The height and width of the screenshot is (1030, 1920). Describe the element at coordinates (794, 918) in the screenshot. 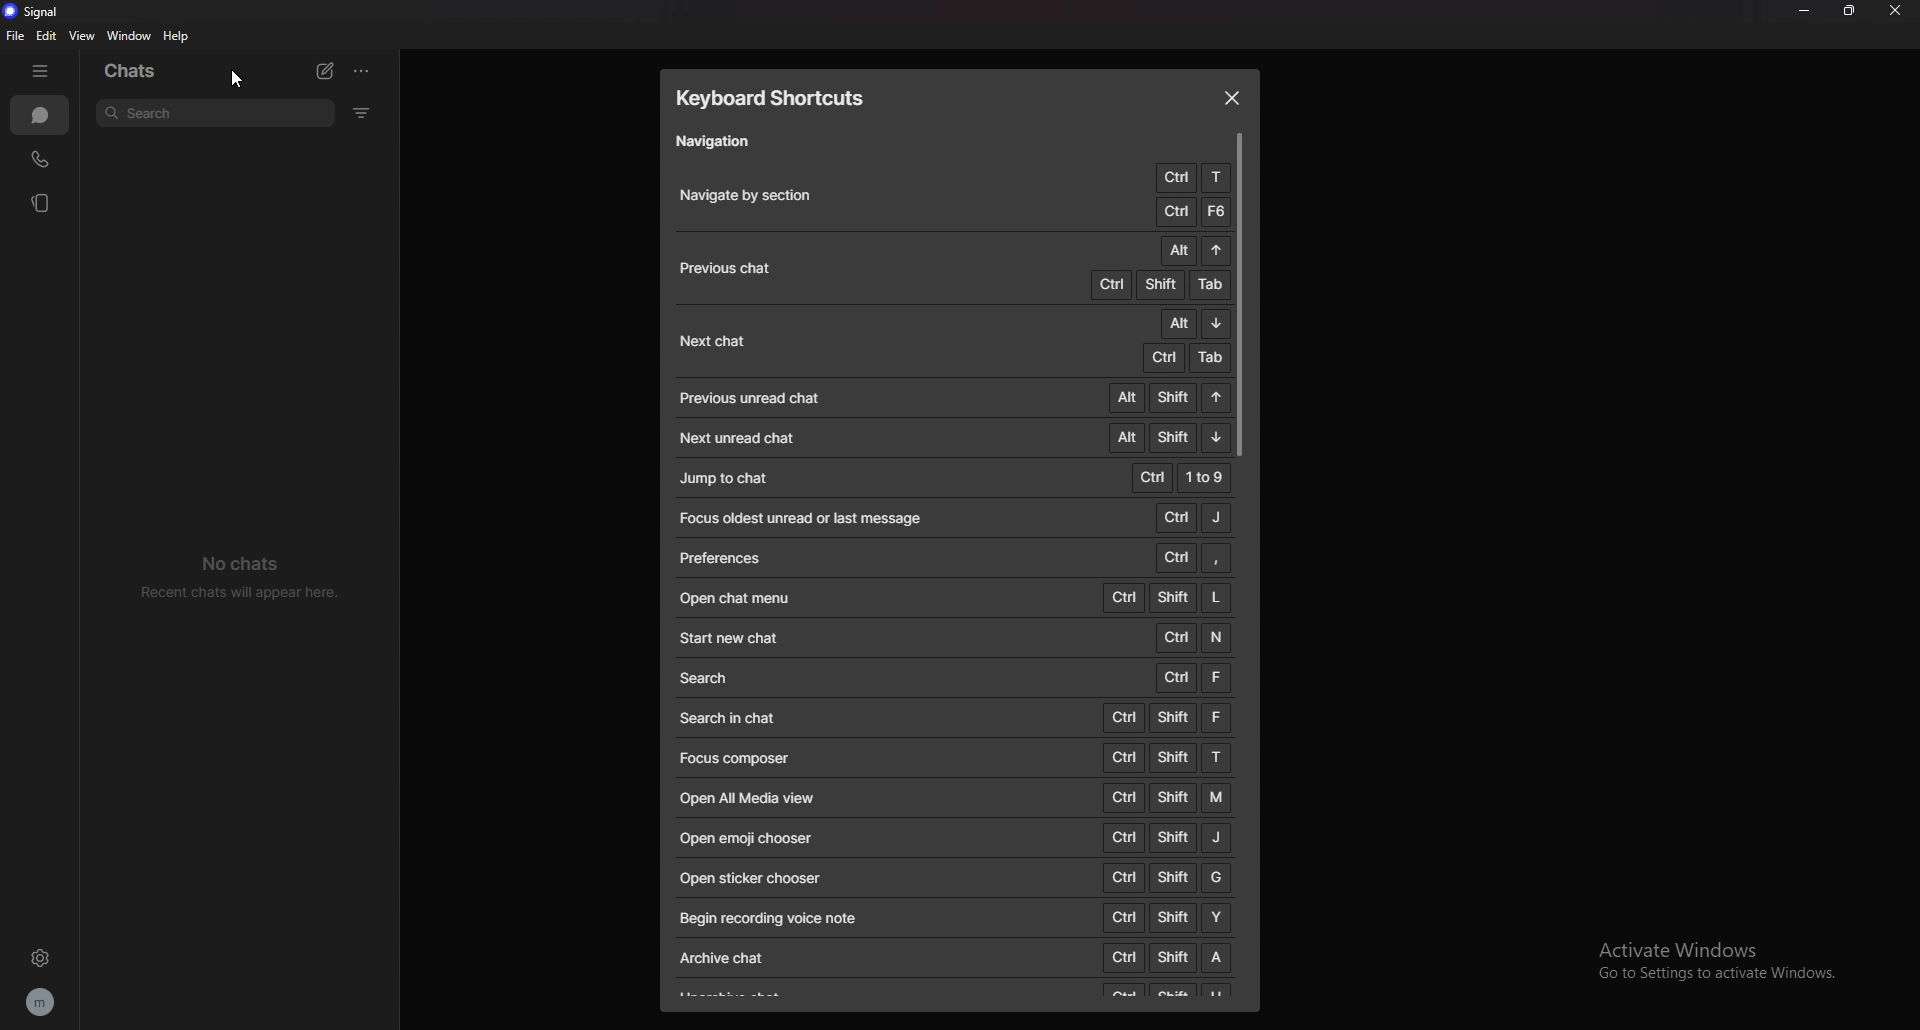

I see `begin recording voice note` at that location.